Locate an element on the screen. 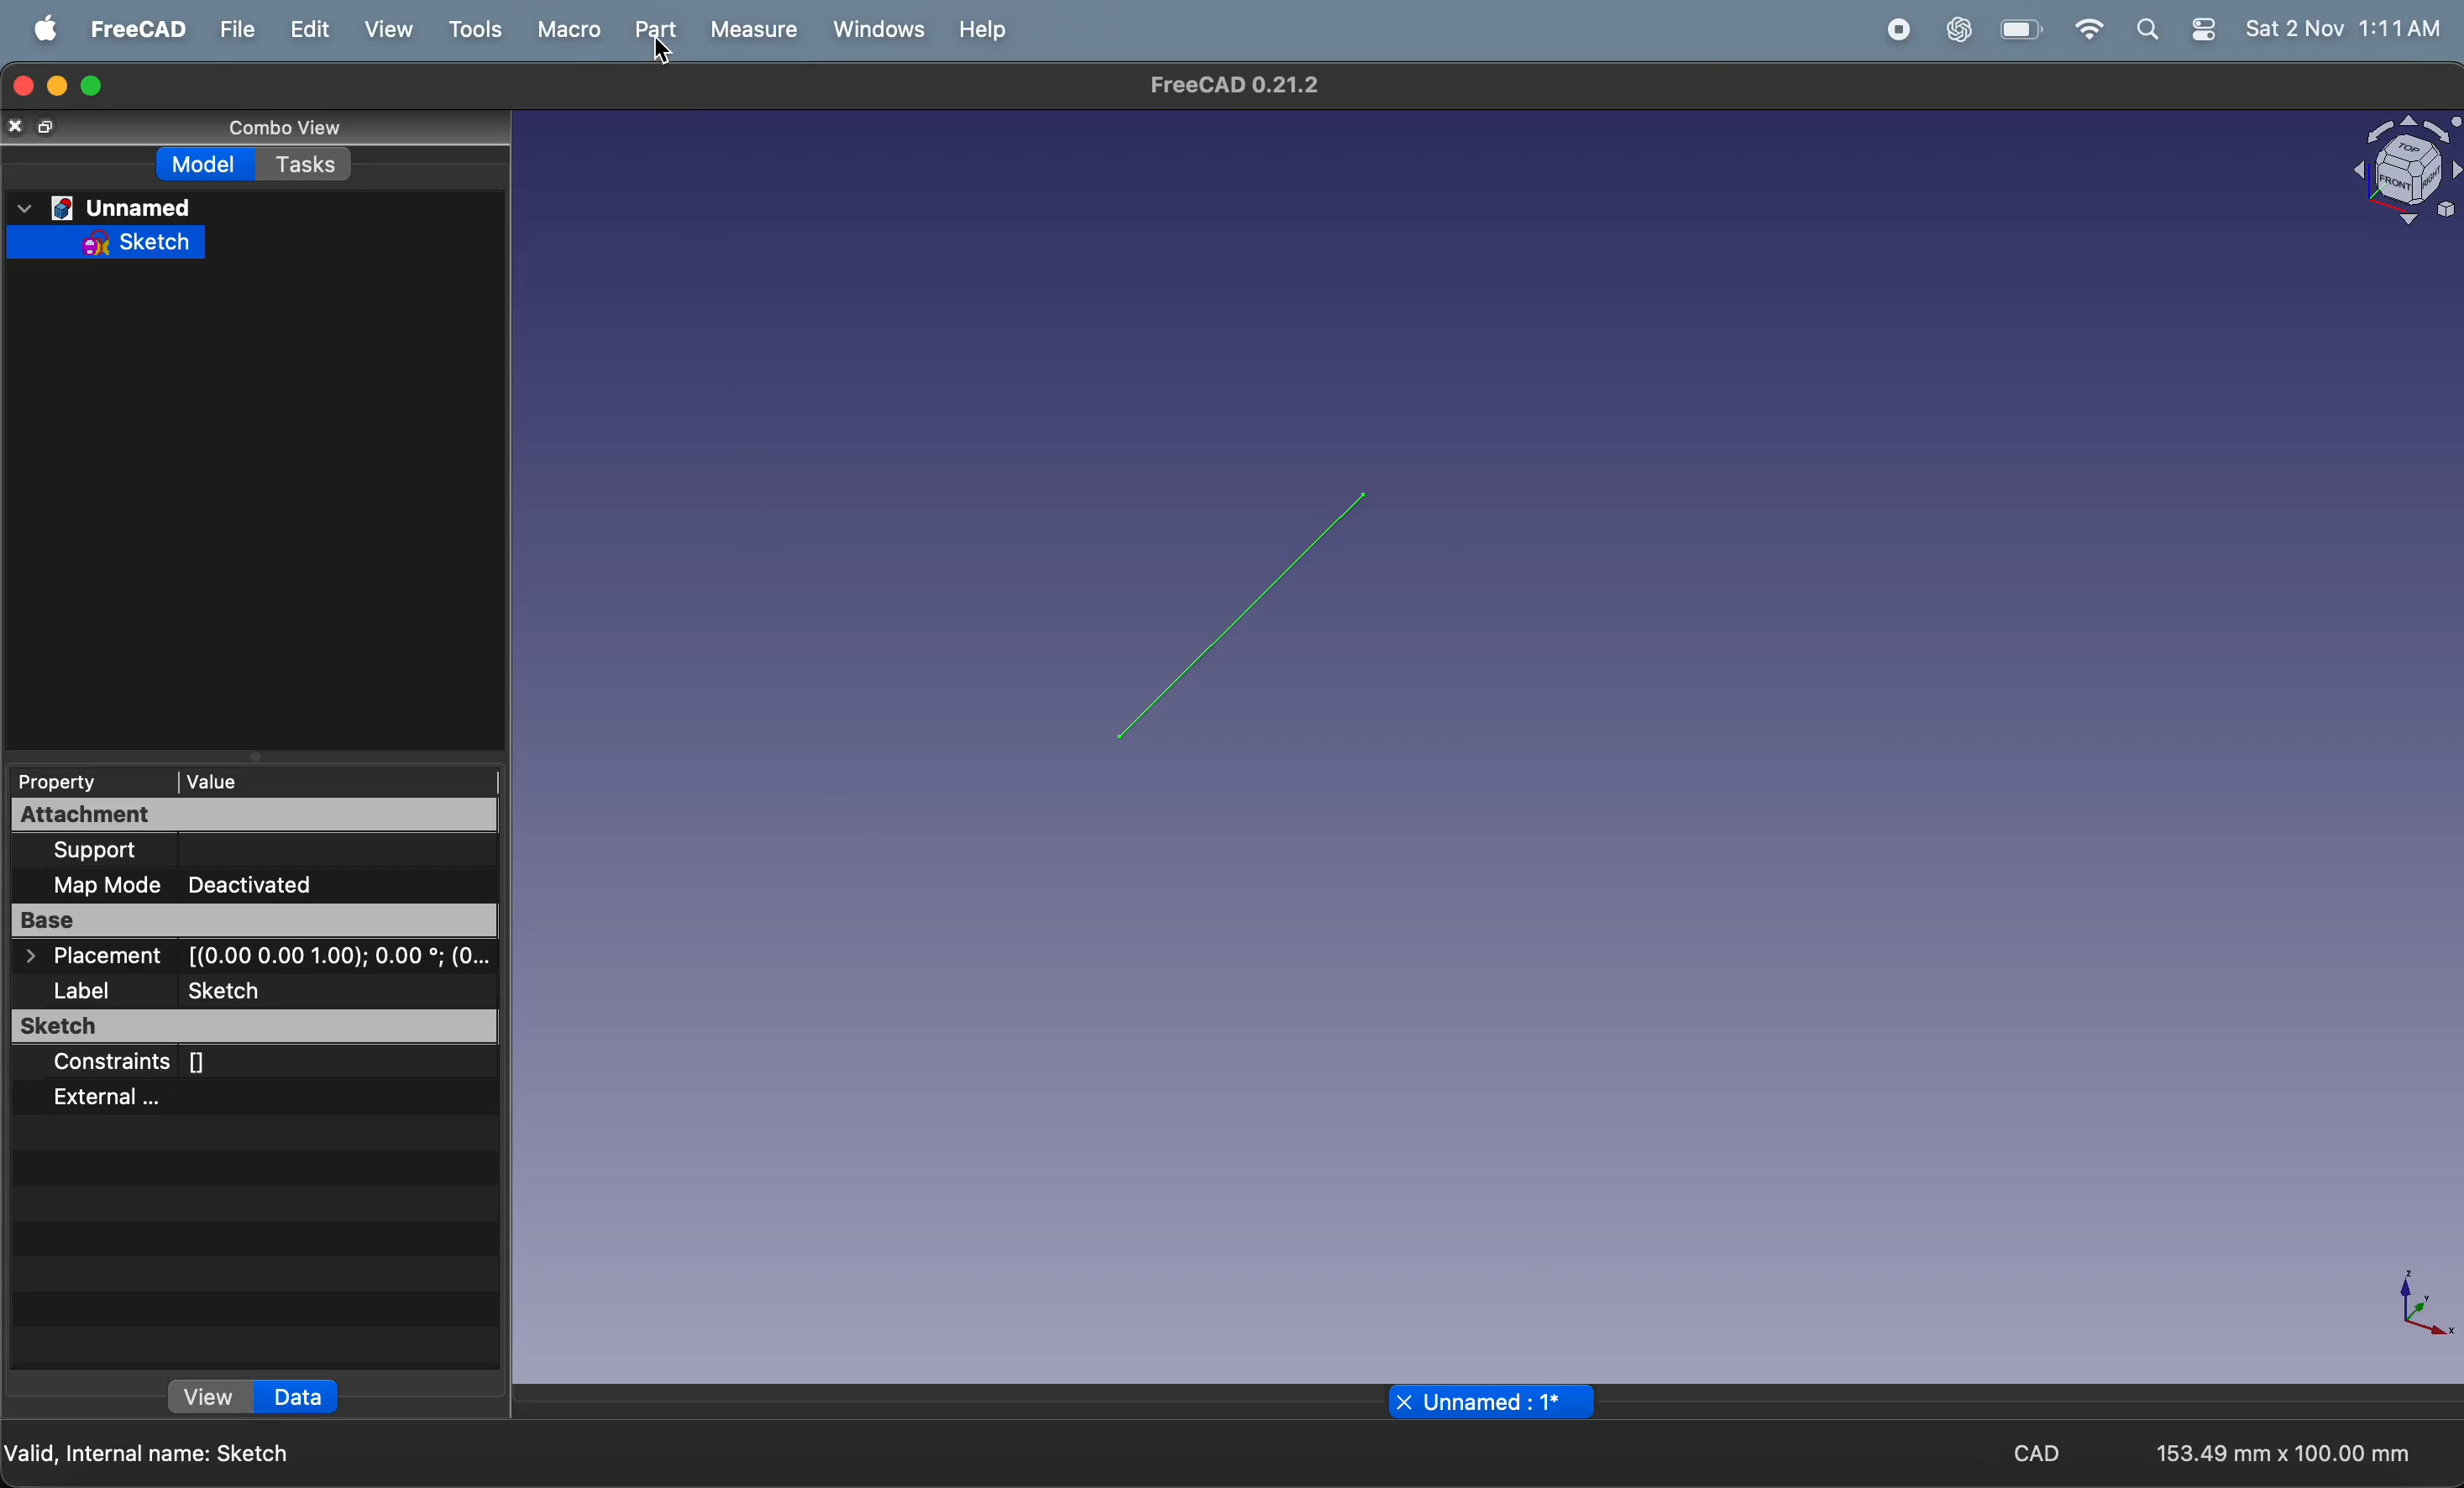 Image resolution: width=2464 pixels, height=1488 pixels. sketch is located at coordinates (230, 991).